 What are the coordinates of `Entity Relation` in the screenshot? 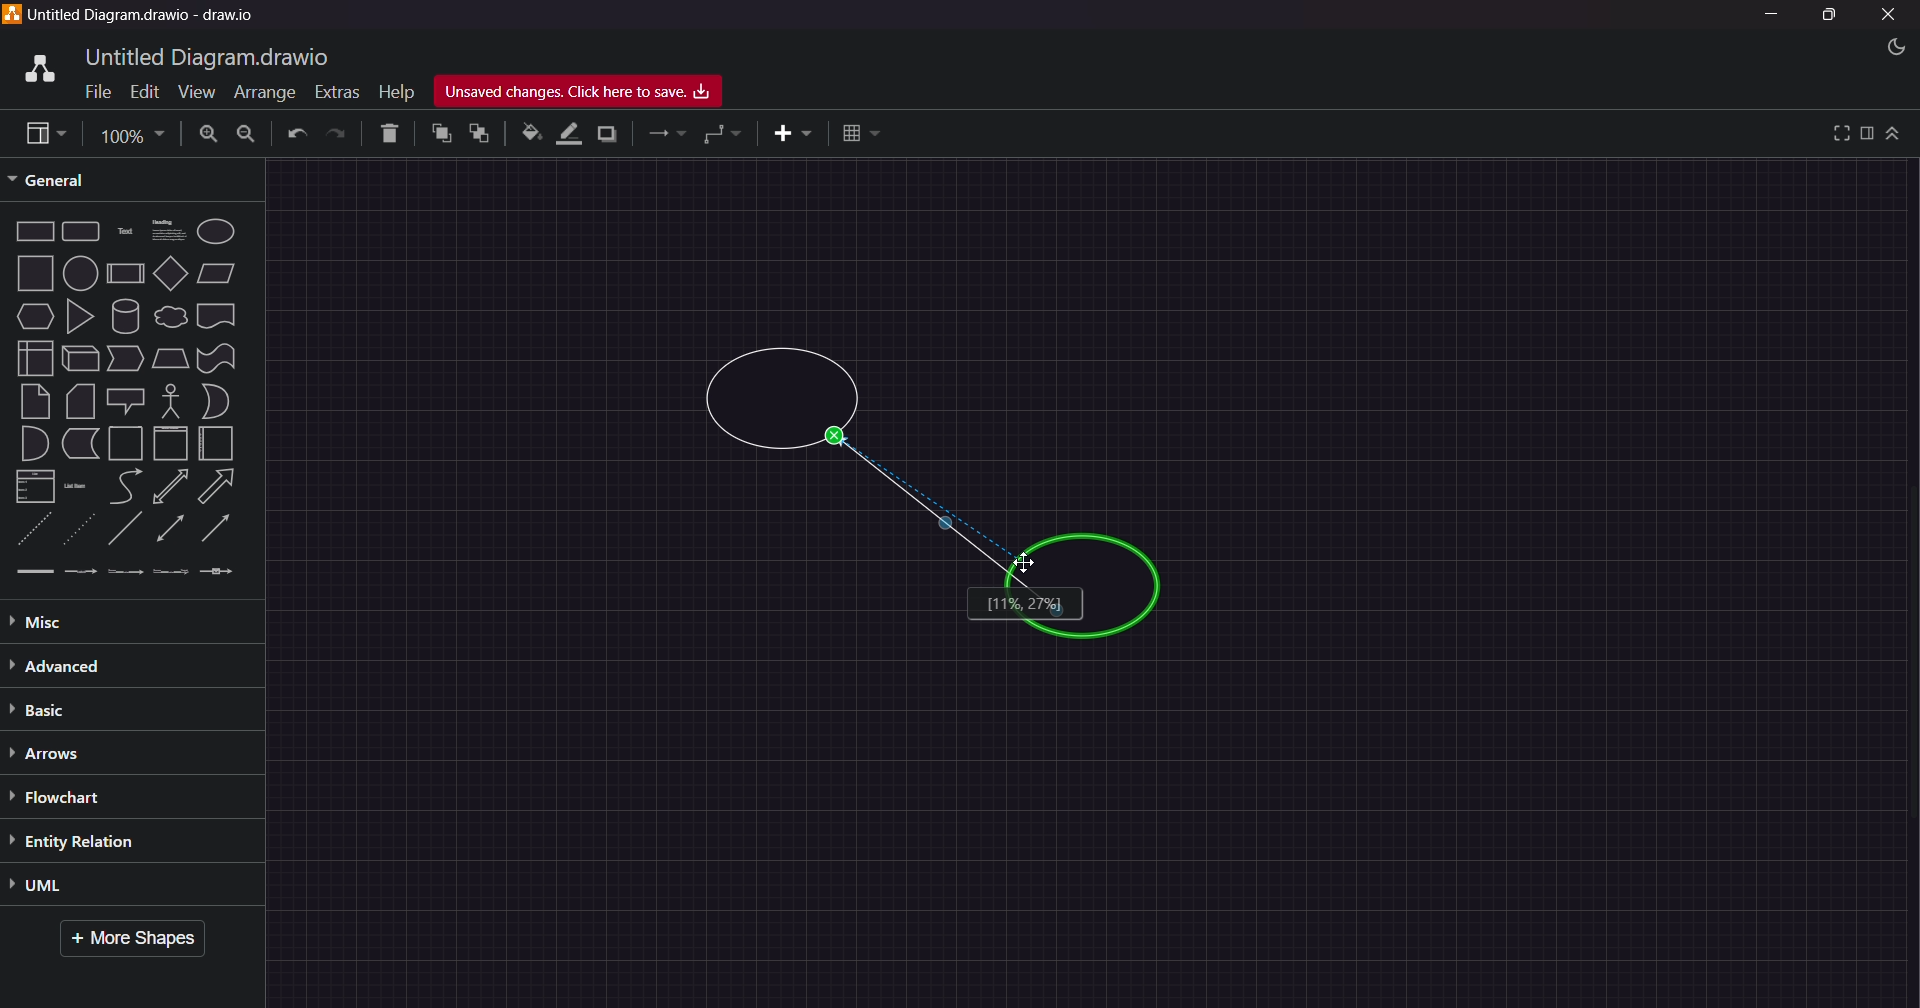 It's located at (99, 841).